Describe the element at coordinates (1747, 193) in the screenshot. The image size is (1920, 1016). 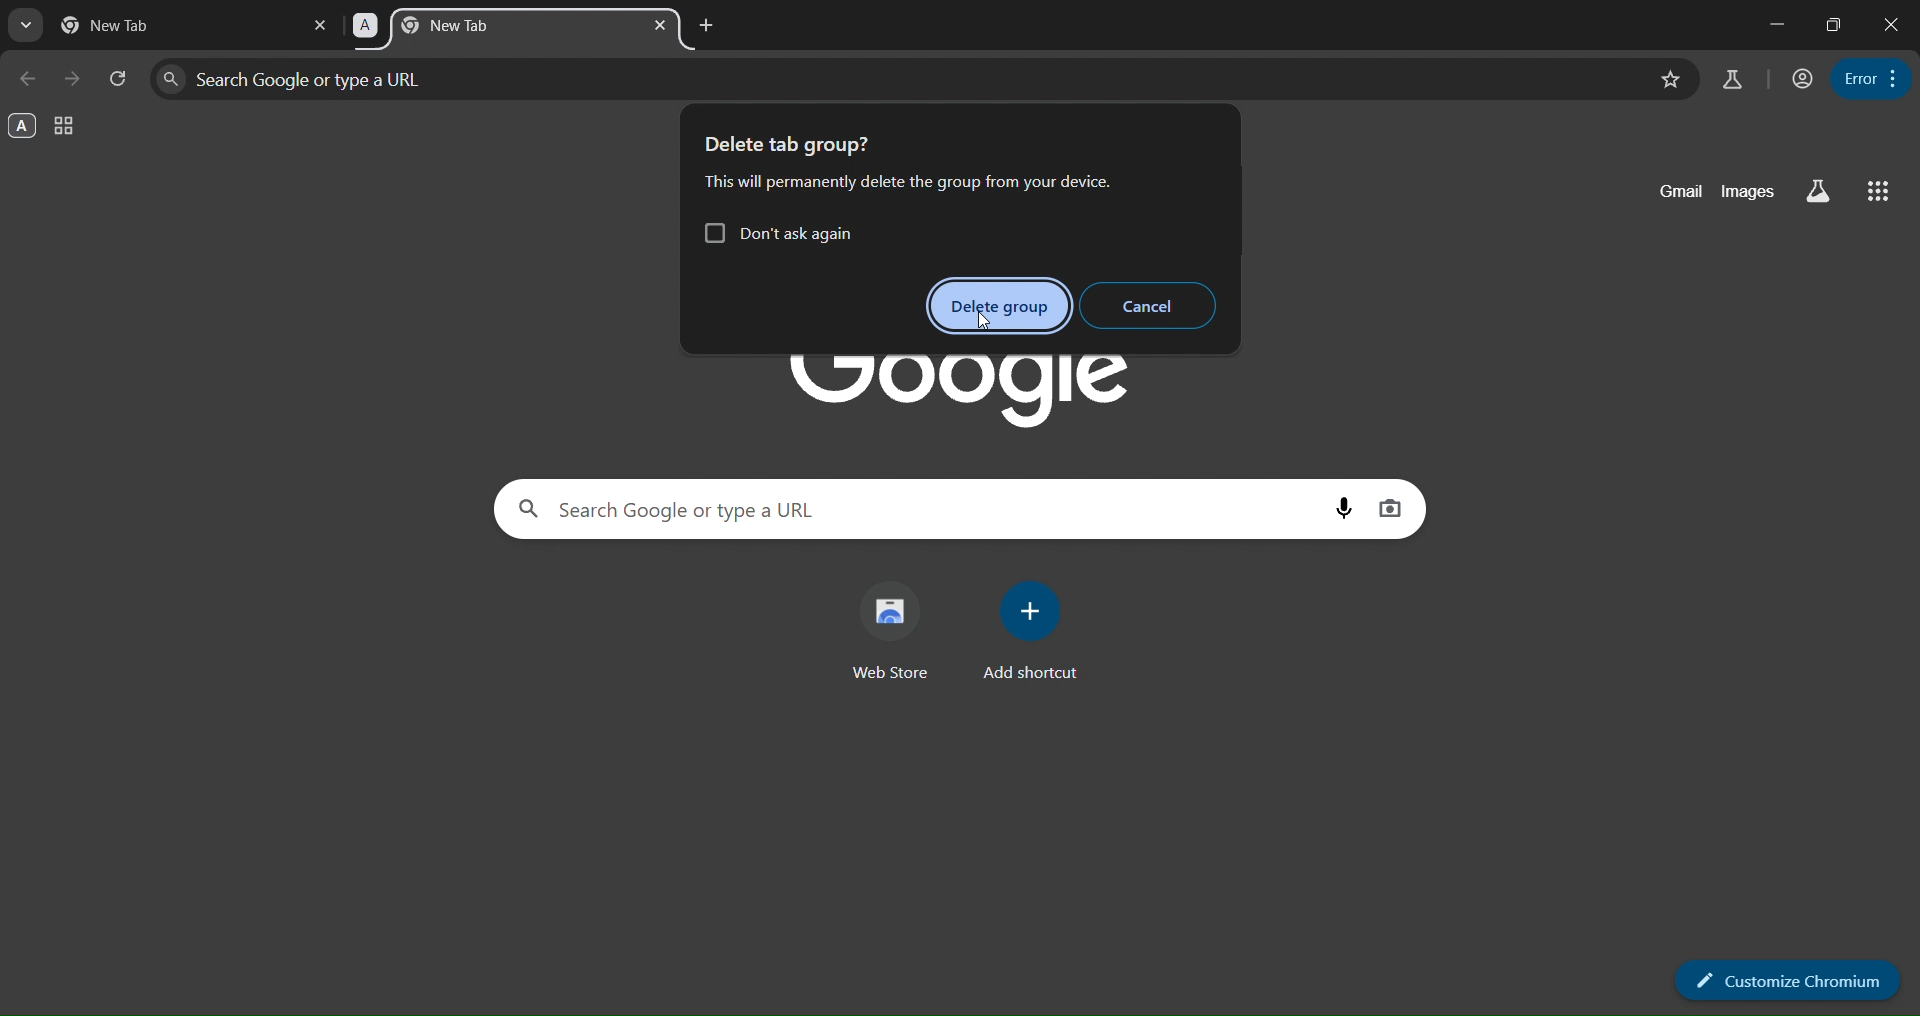
I see `images` at that location.